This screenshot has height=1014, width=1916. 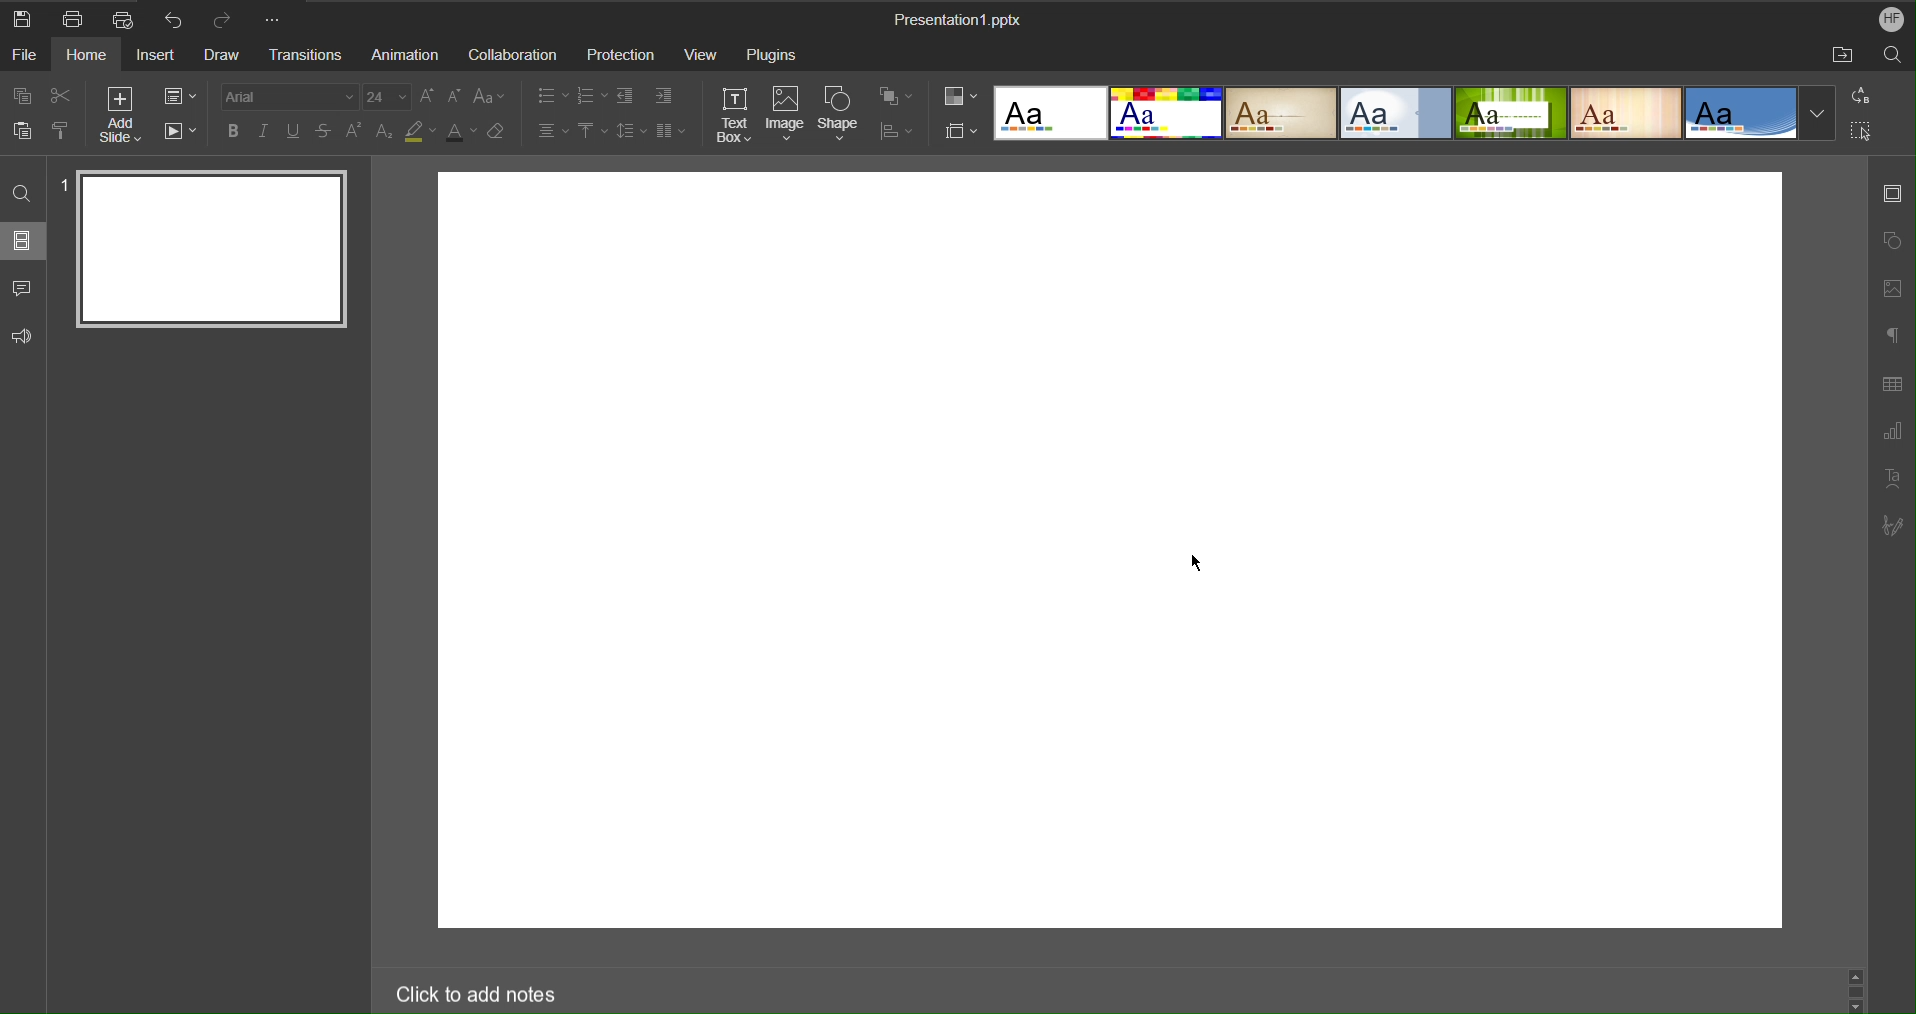 I want to click on Transitions, so click(x=305, y=54).